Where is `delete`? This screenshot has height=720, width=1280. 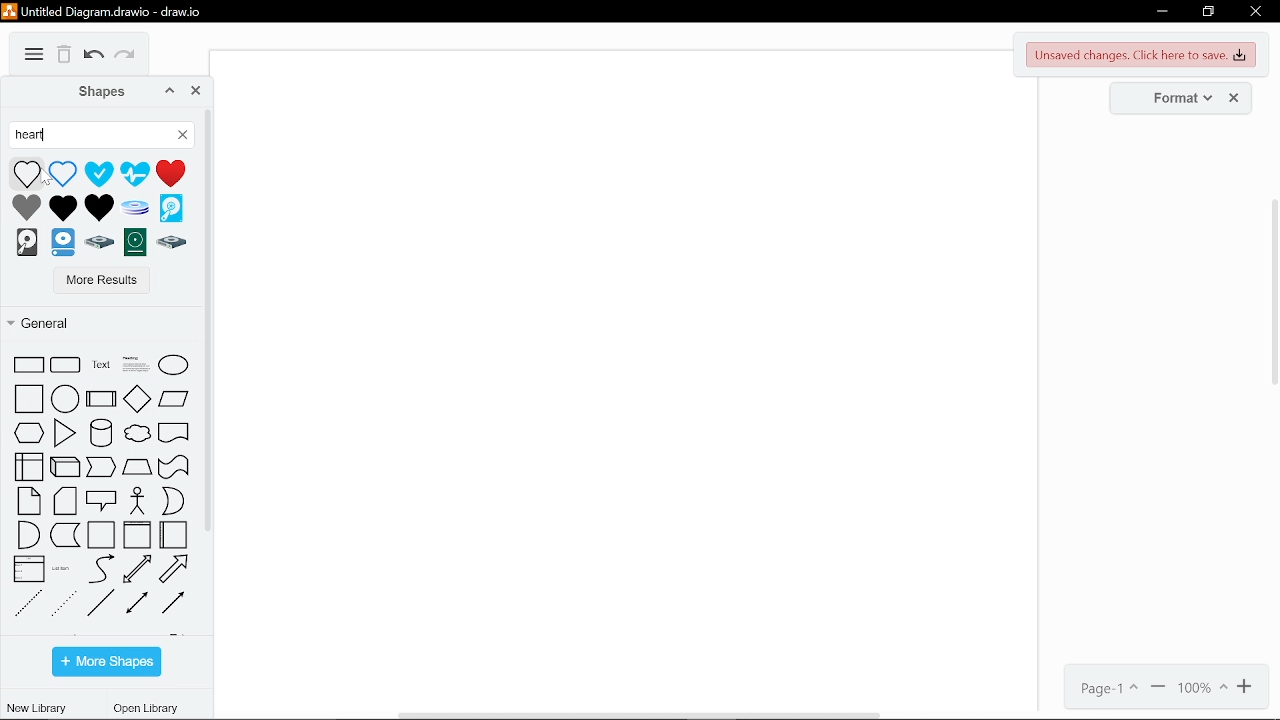
delete is located at coordinates (65, 55).